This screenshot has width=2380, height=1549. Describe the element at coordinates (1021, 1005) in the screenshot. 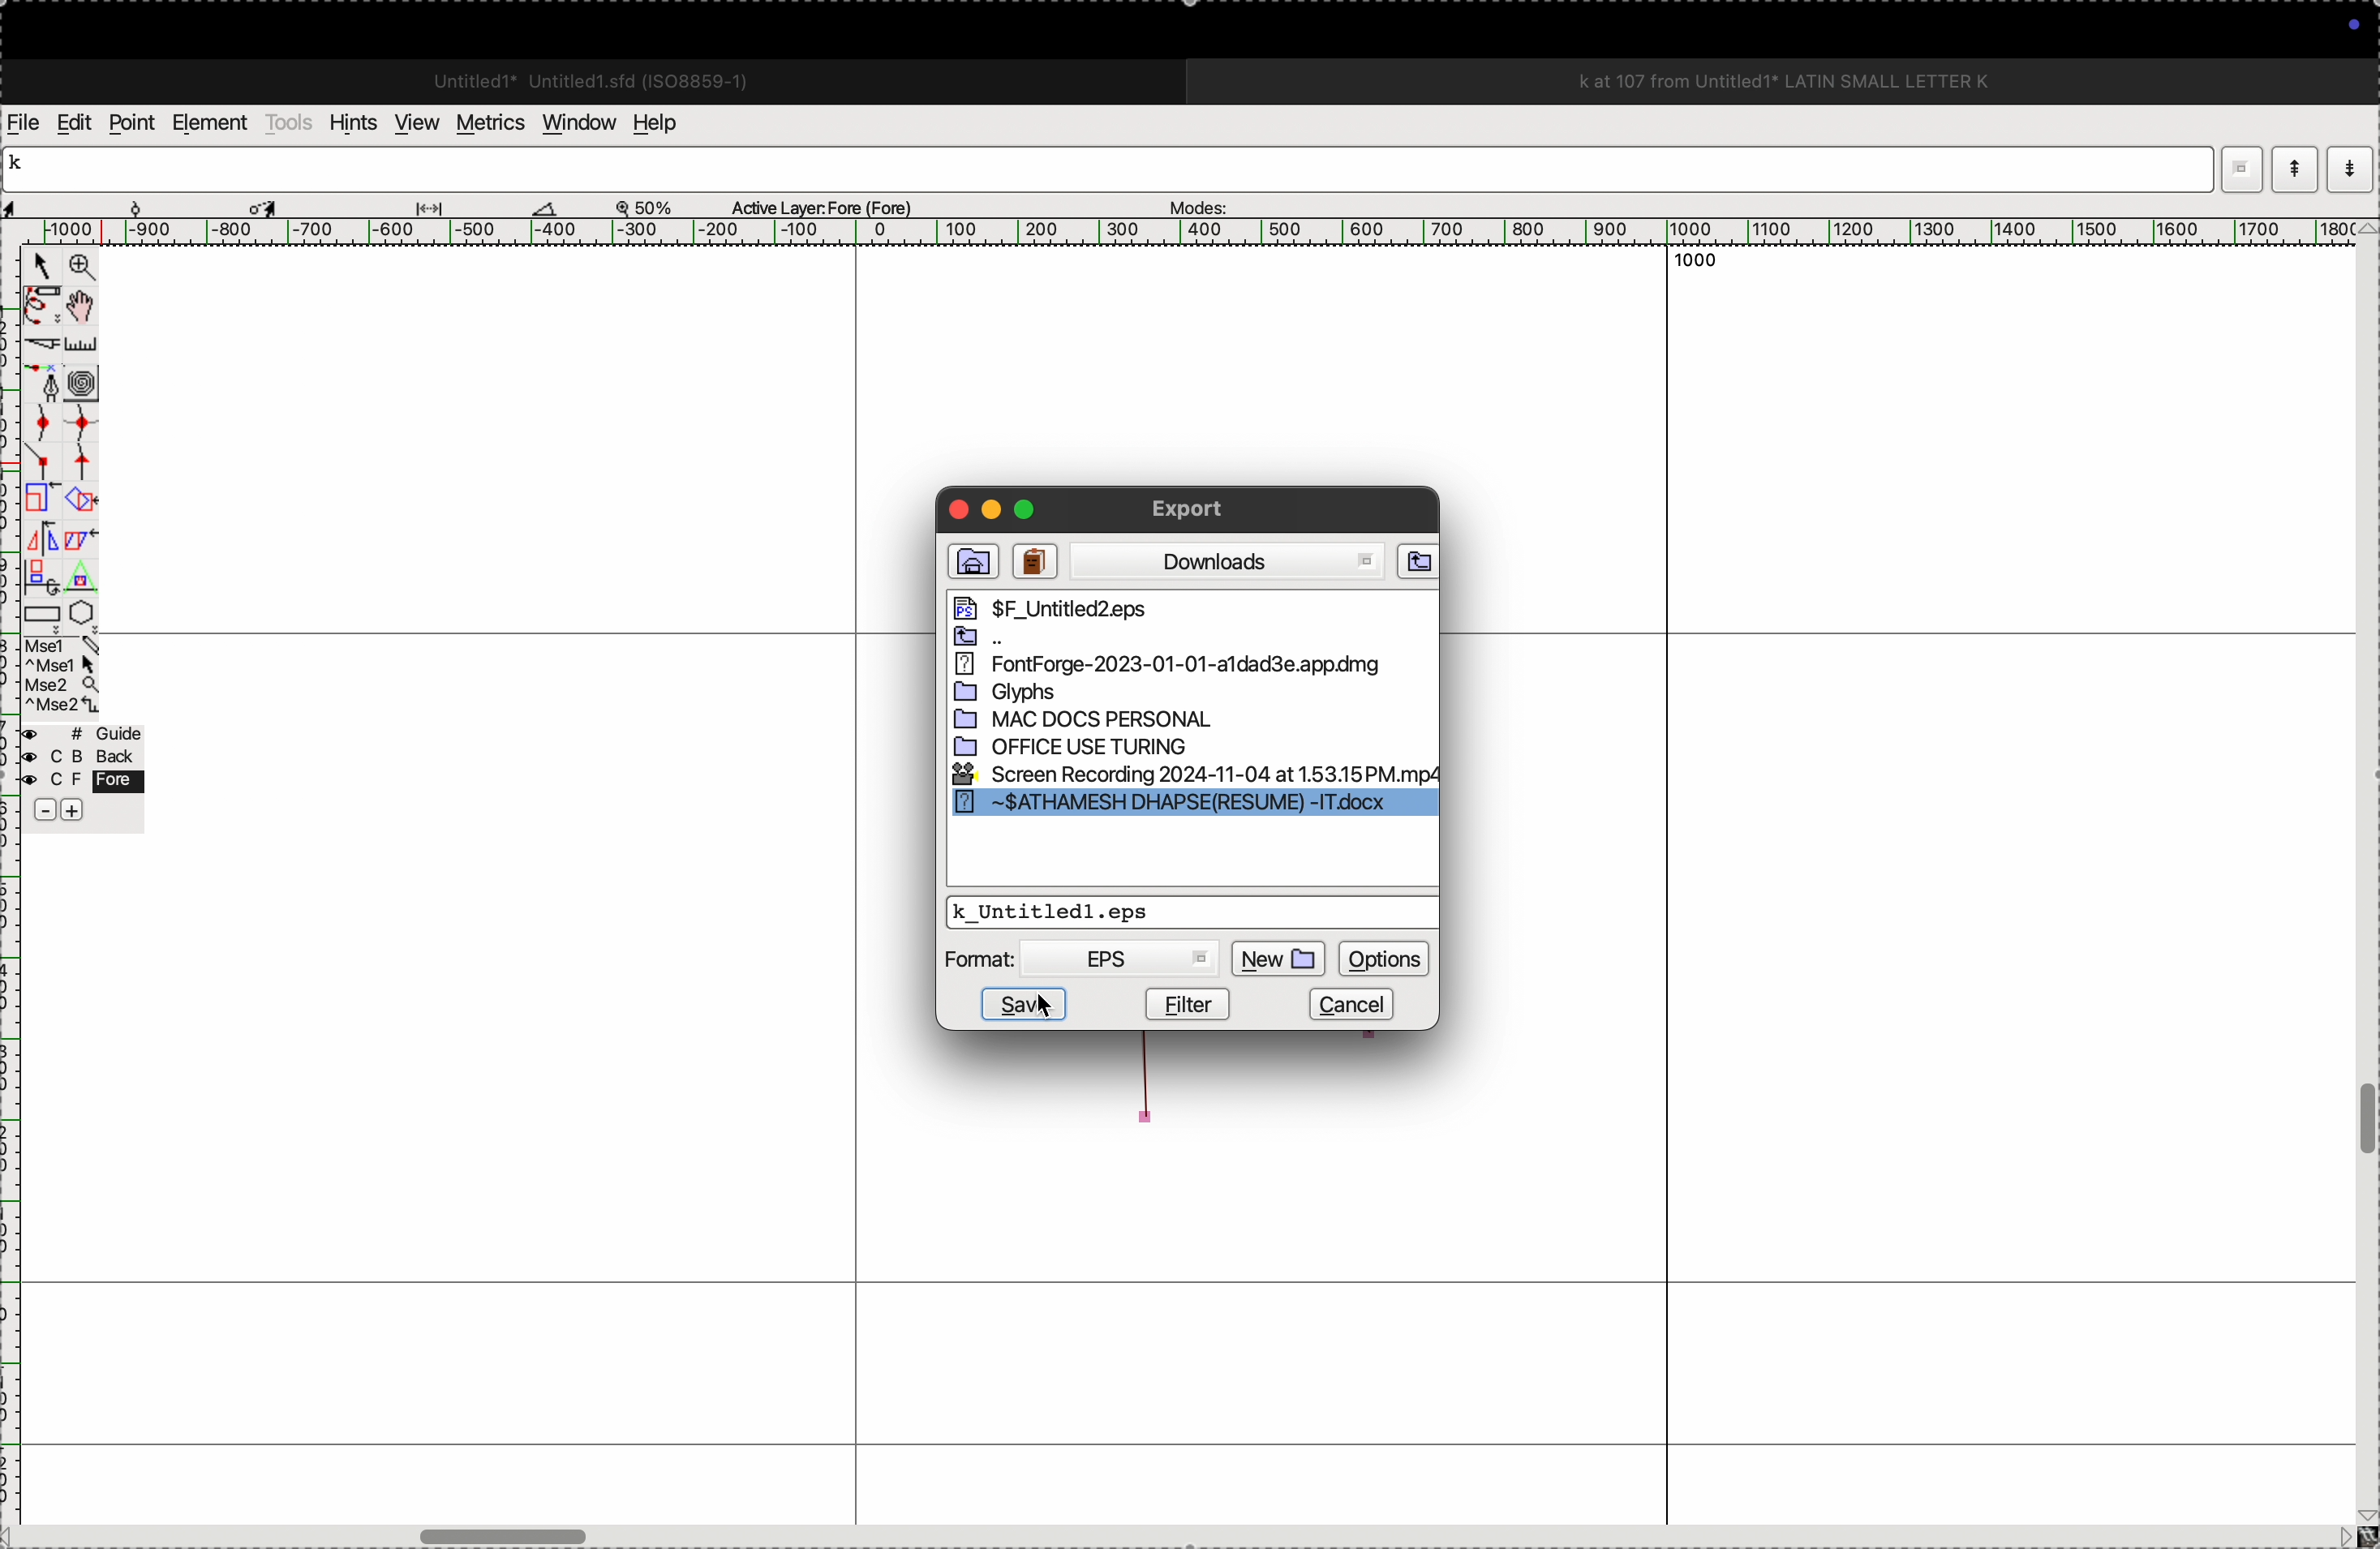

I see `save` at that location.